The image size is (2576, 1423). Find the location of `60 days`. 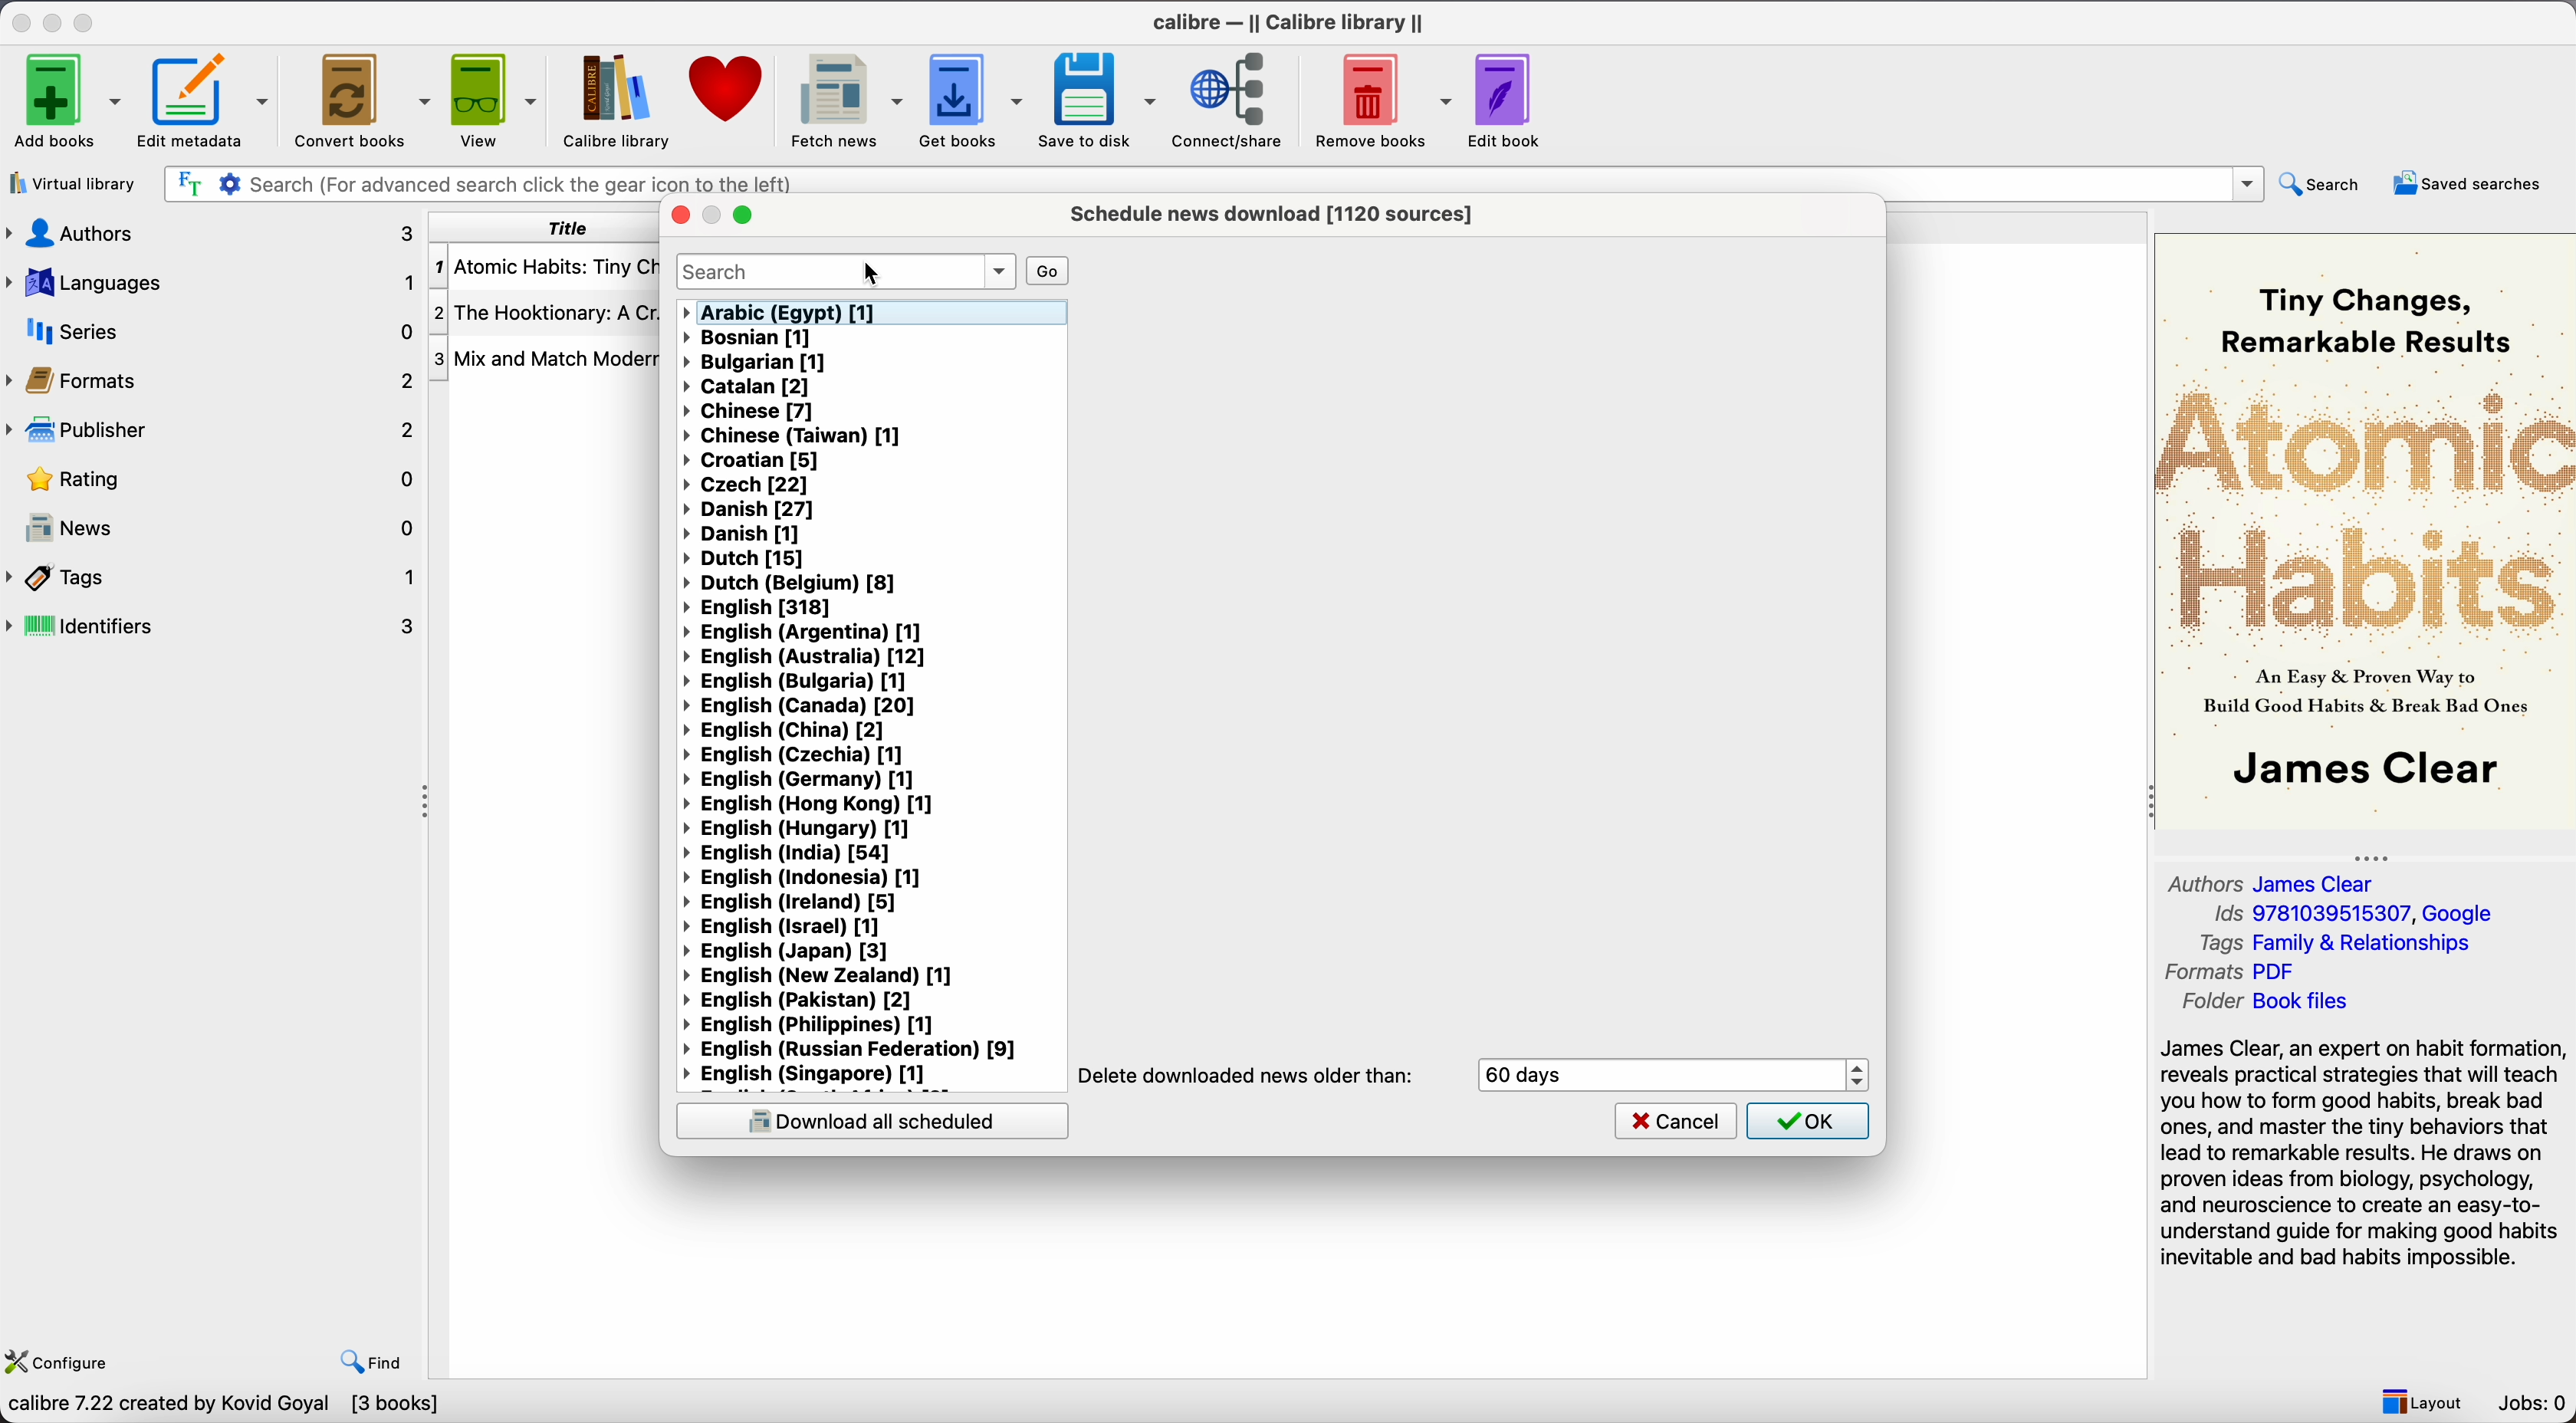

60 days is located at coordinates (1534, 1075).